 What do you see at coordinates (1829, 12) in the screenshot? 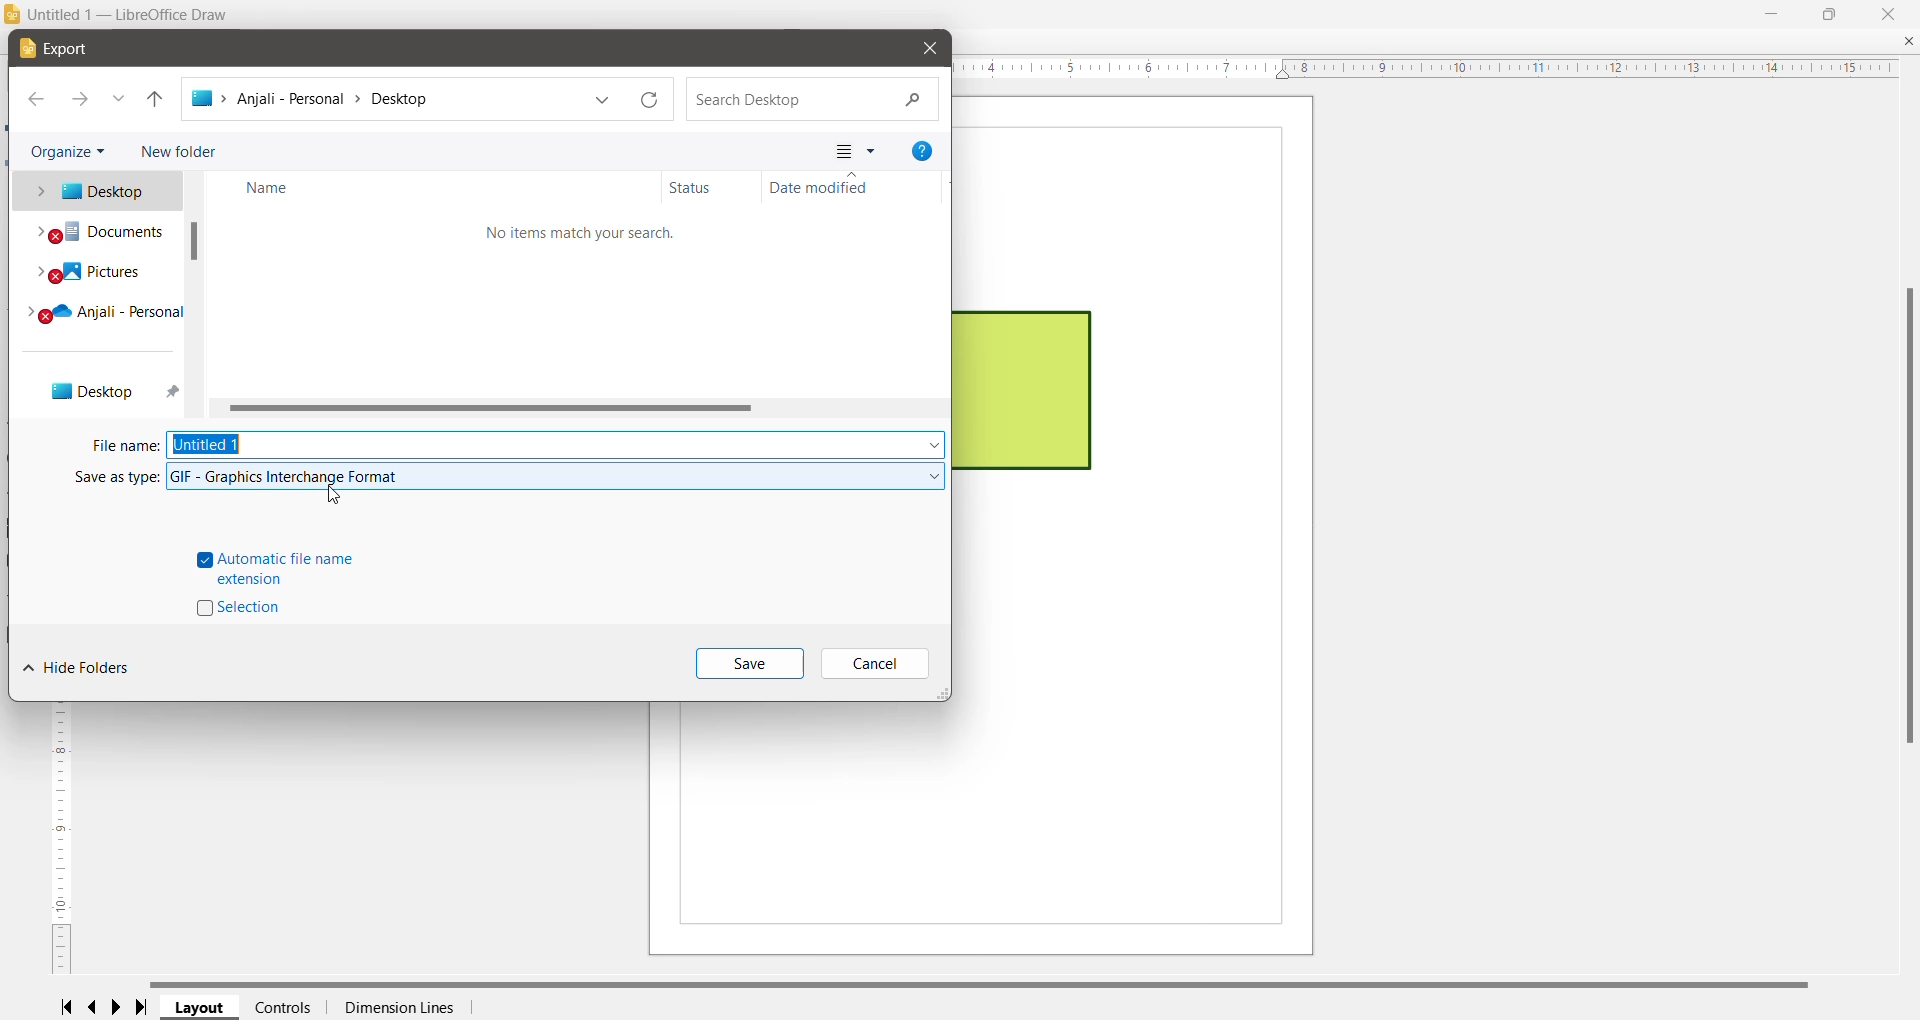
I see `Restore Down` at bounding box center [1829, 12].